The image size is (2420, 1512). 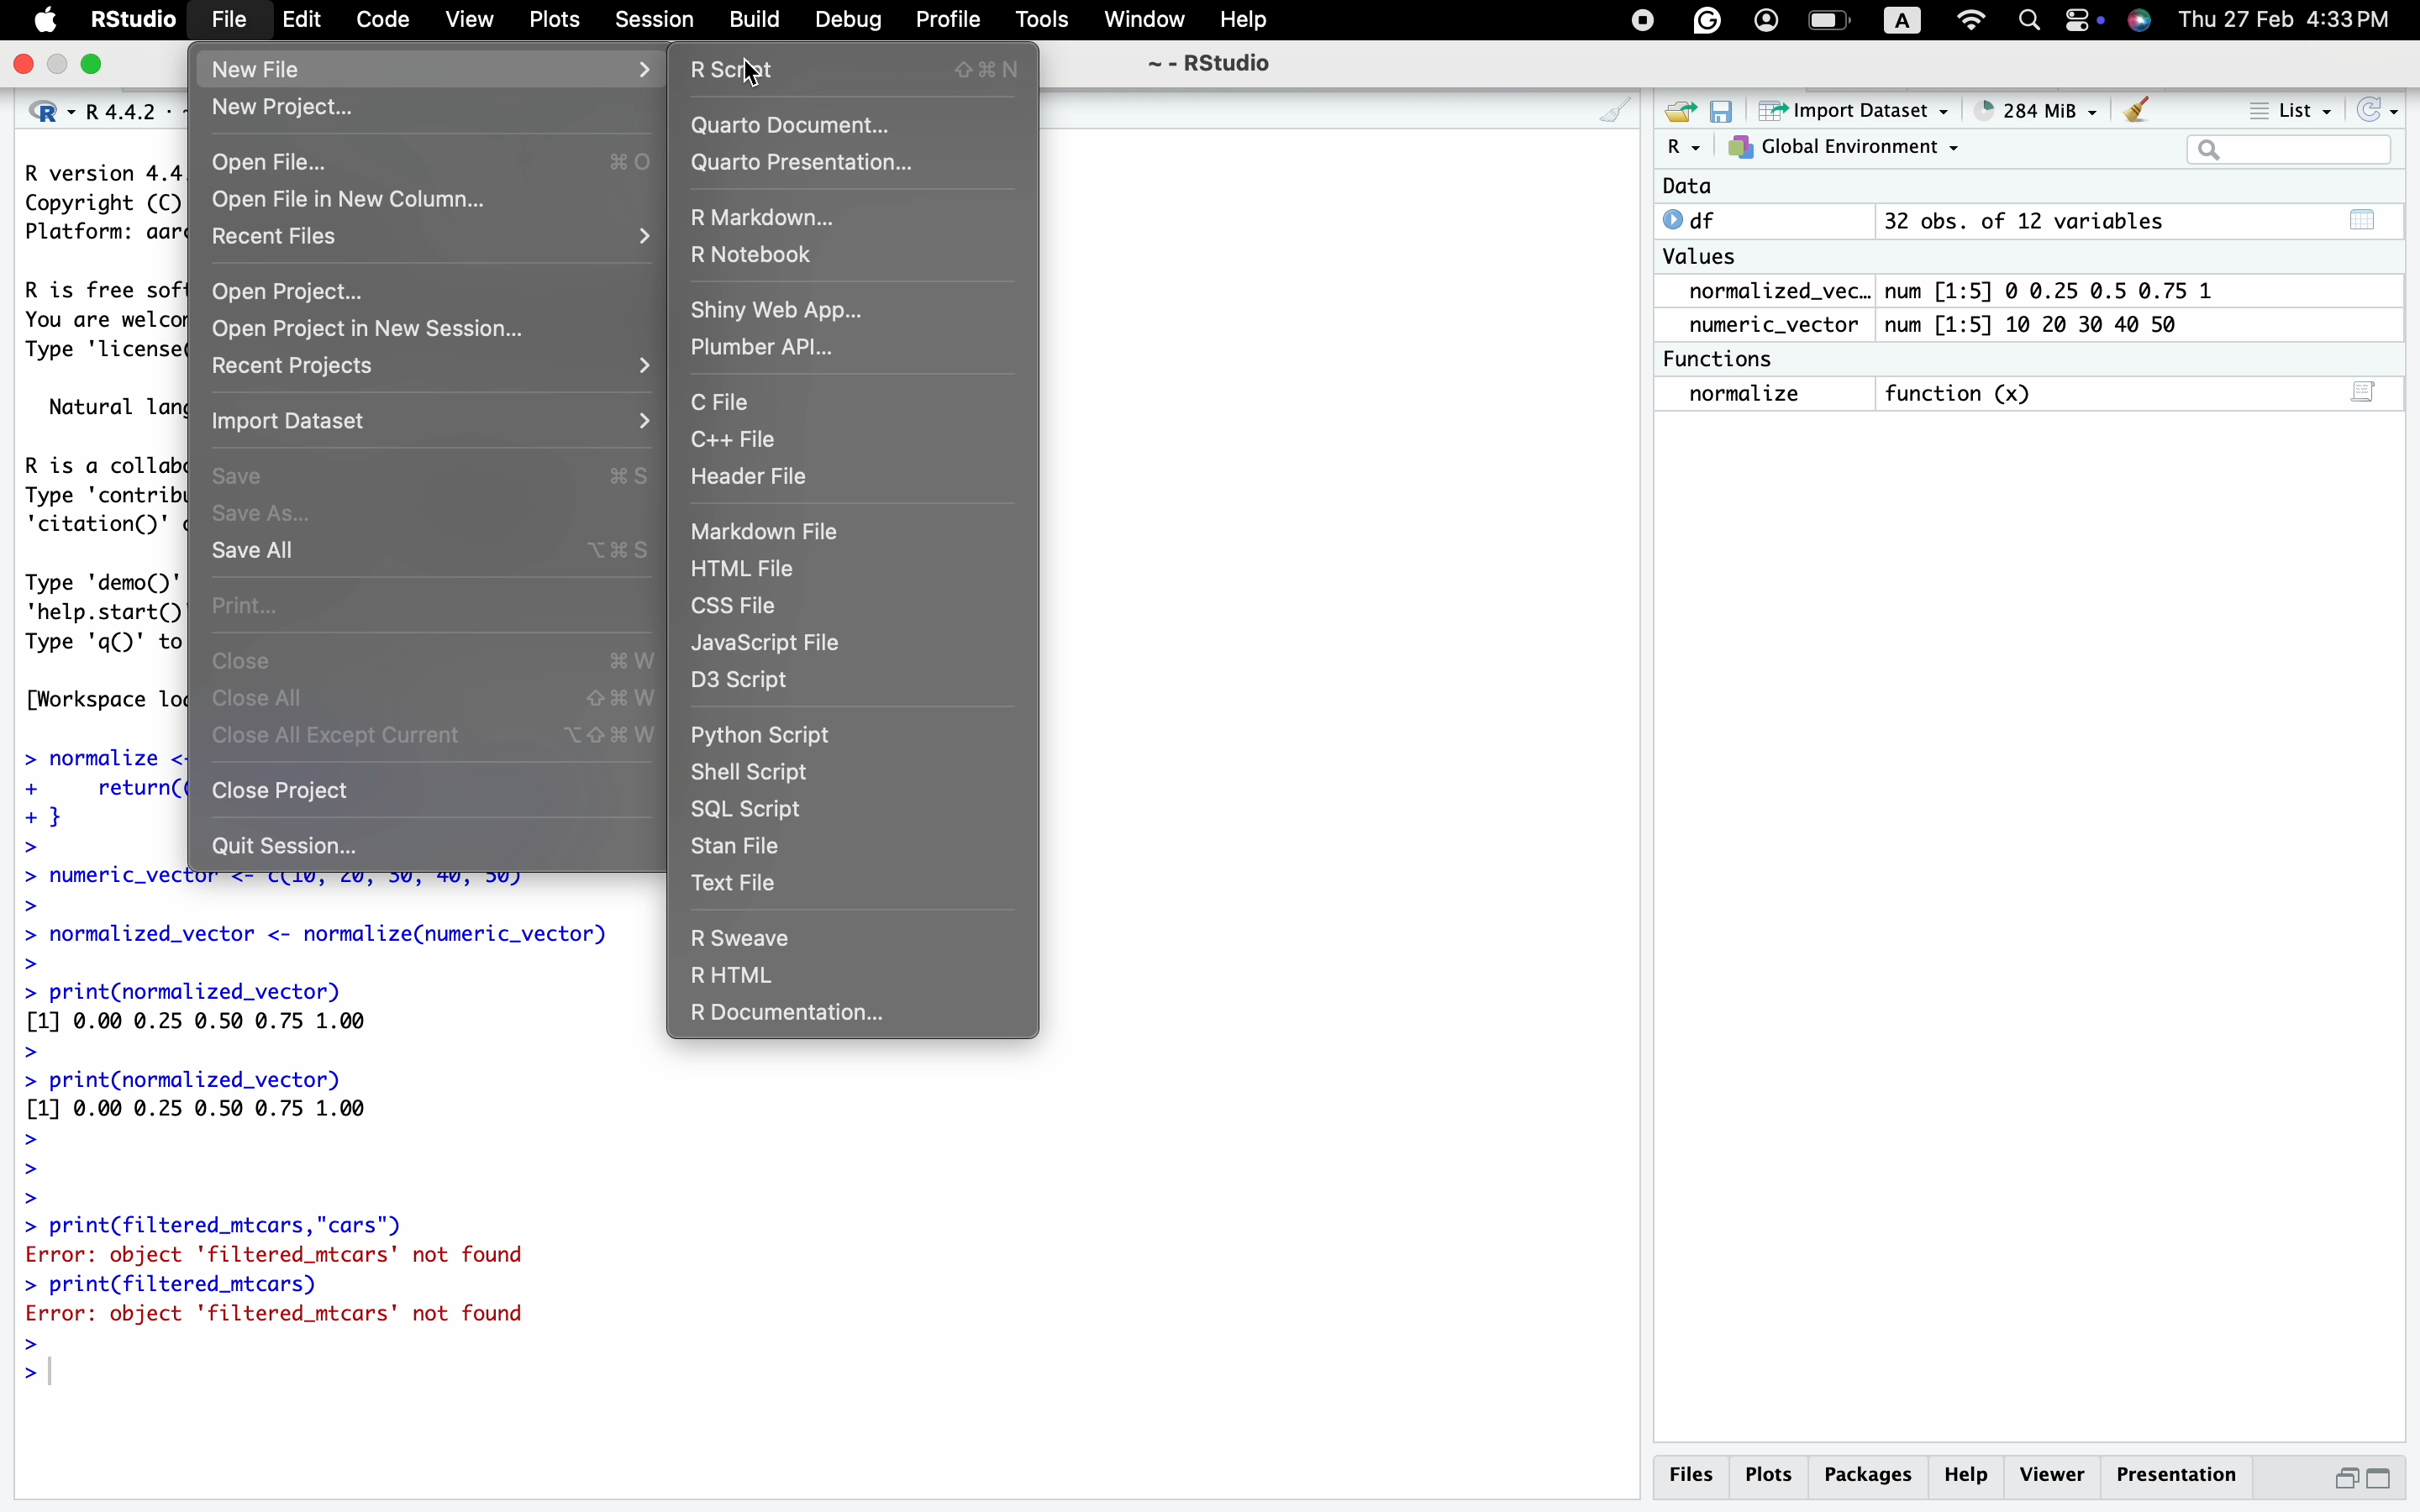 What do you see at coordinates (307, 366) in the screenshot?
I see `Recent Projects` at bounding box center [307, 366].